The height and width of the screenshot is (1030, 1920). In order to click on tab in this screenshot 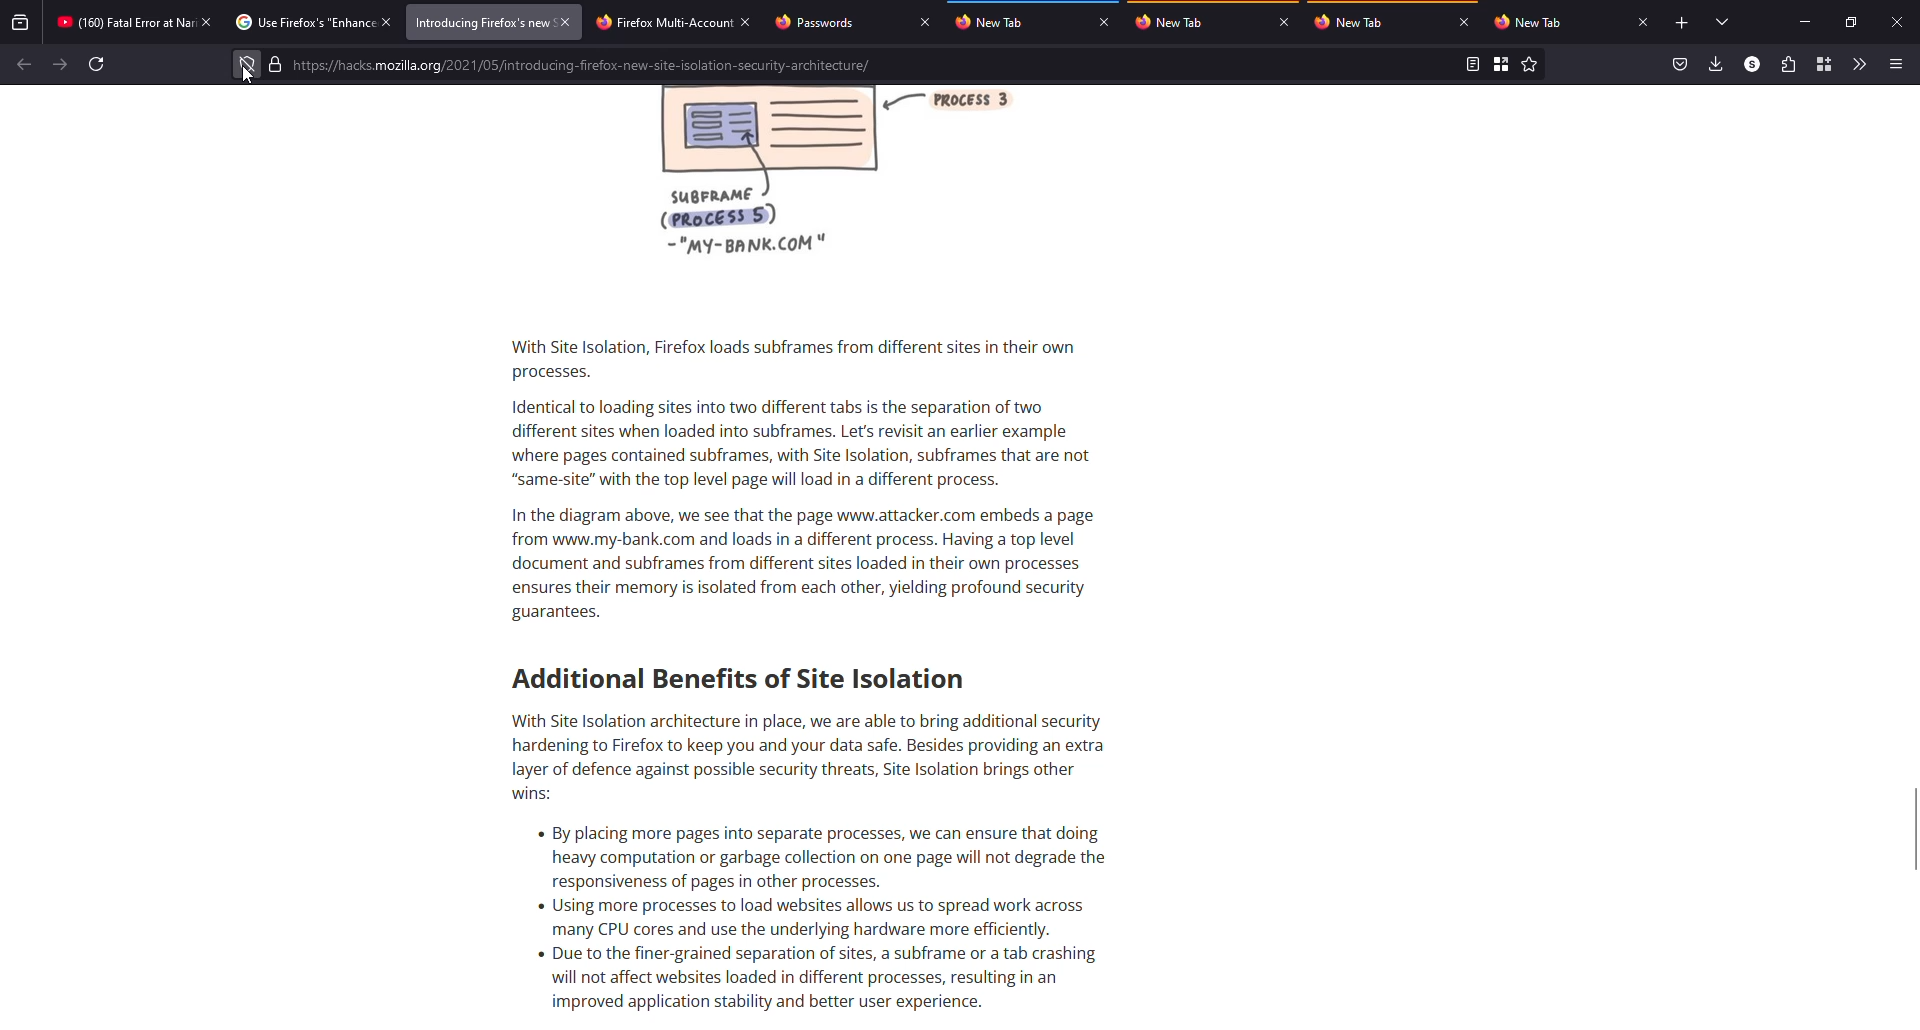, I will do `click(997, 22)`.